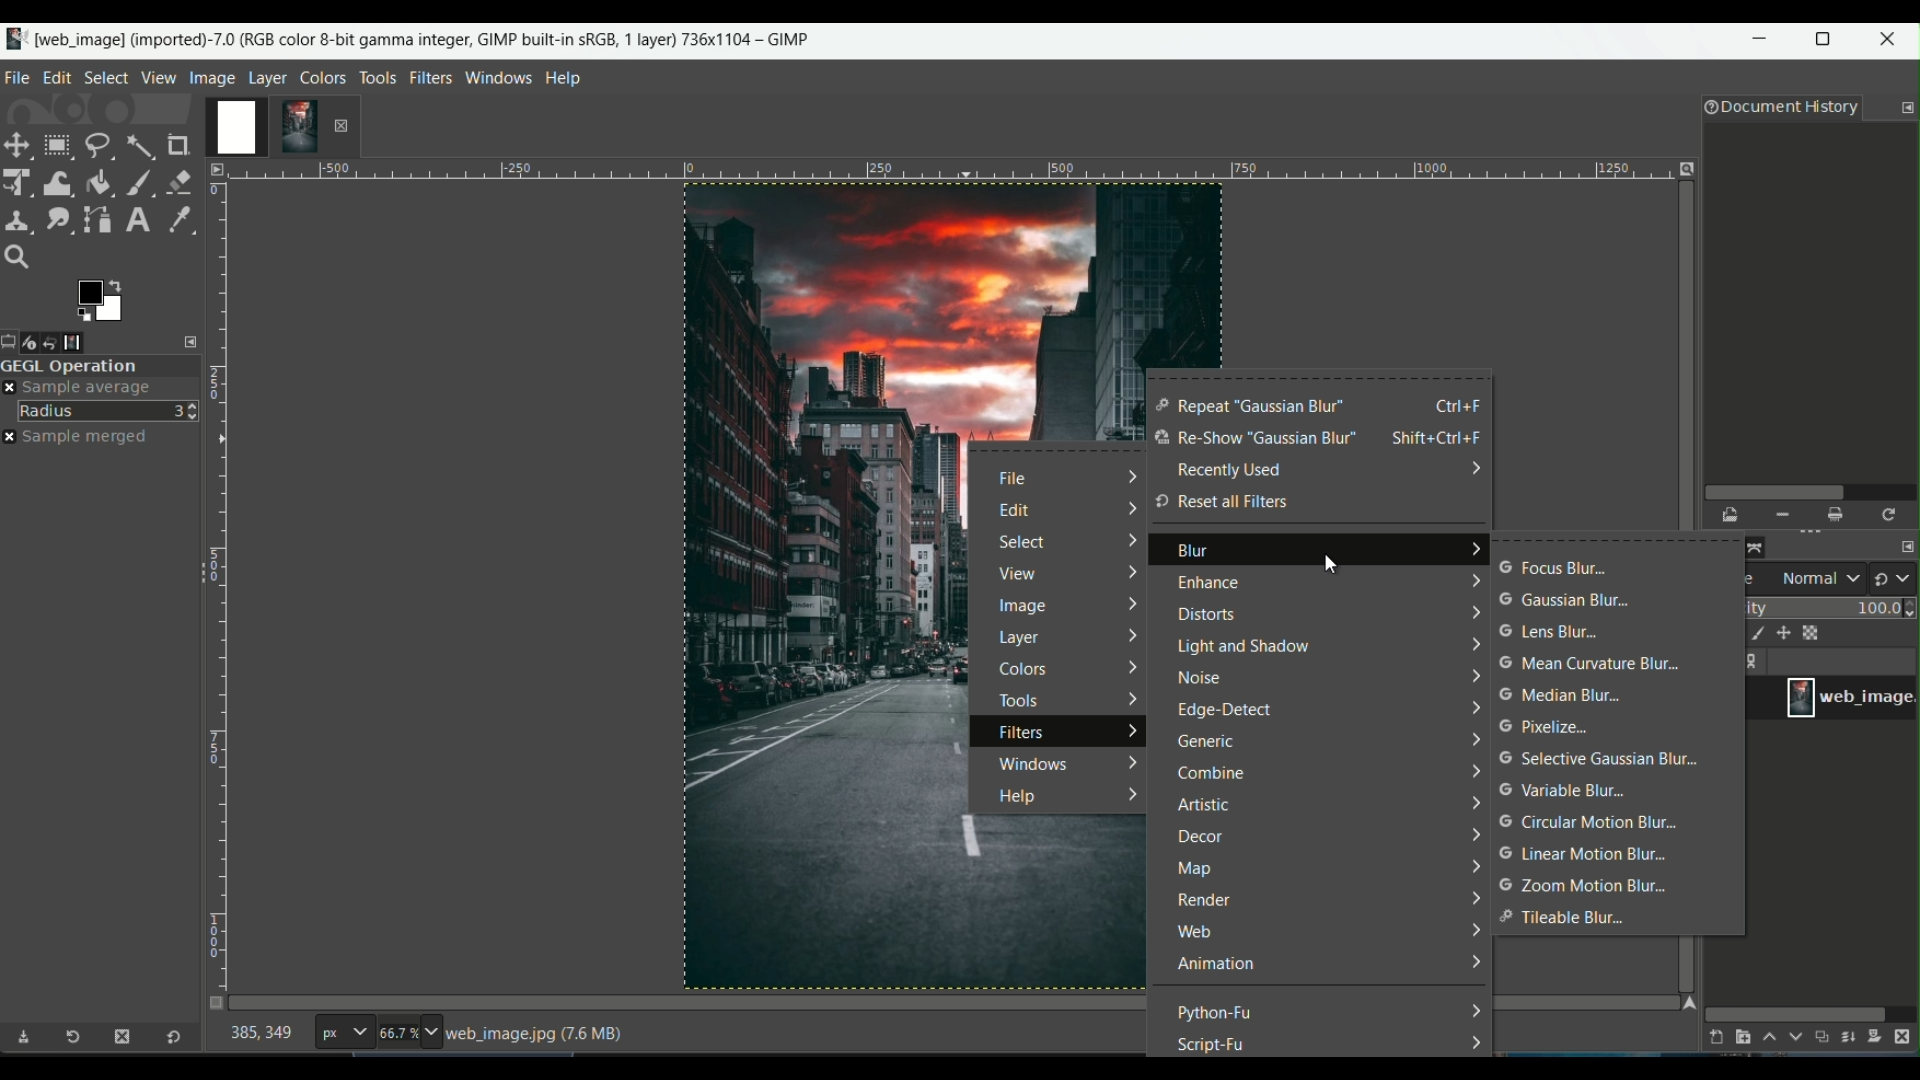 The width and height of the screenshot is (1920, 1080). Describe the element at coordinates (1213, 1044) in the screenshot. I see `script-fu` at that location.